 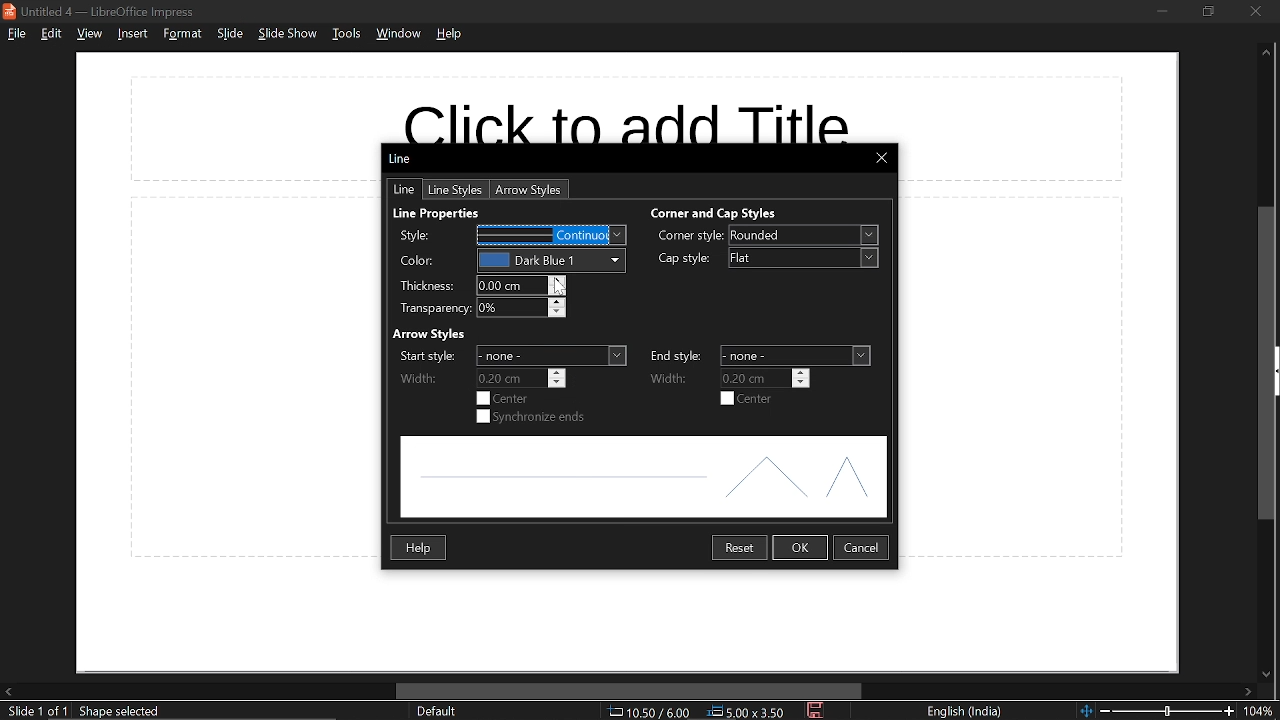 What do you see at coordinates (457, 190) in the screenshot?
I see `line styles` at bounding box center [457, 190].